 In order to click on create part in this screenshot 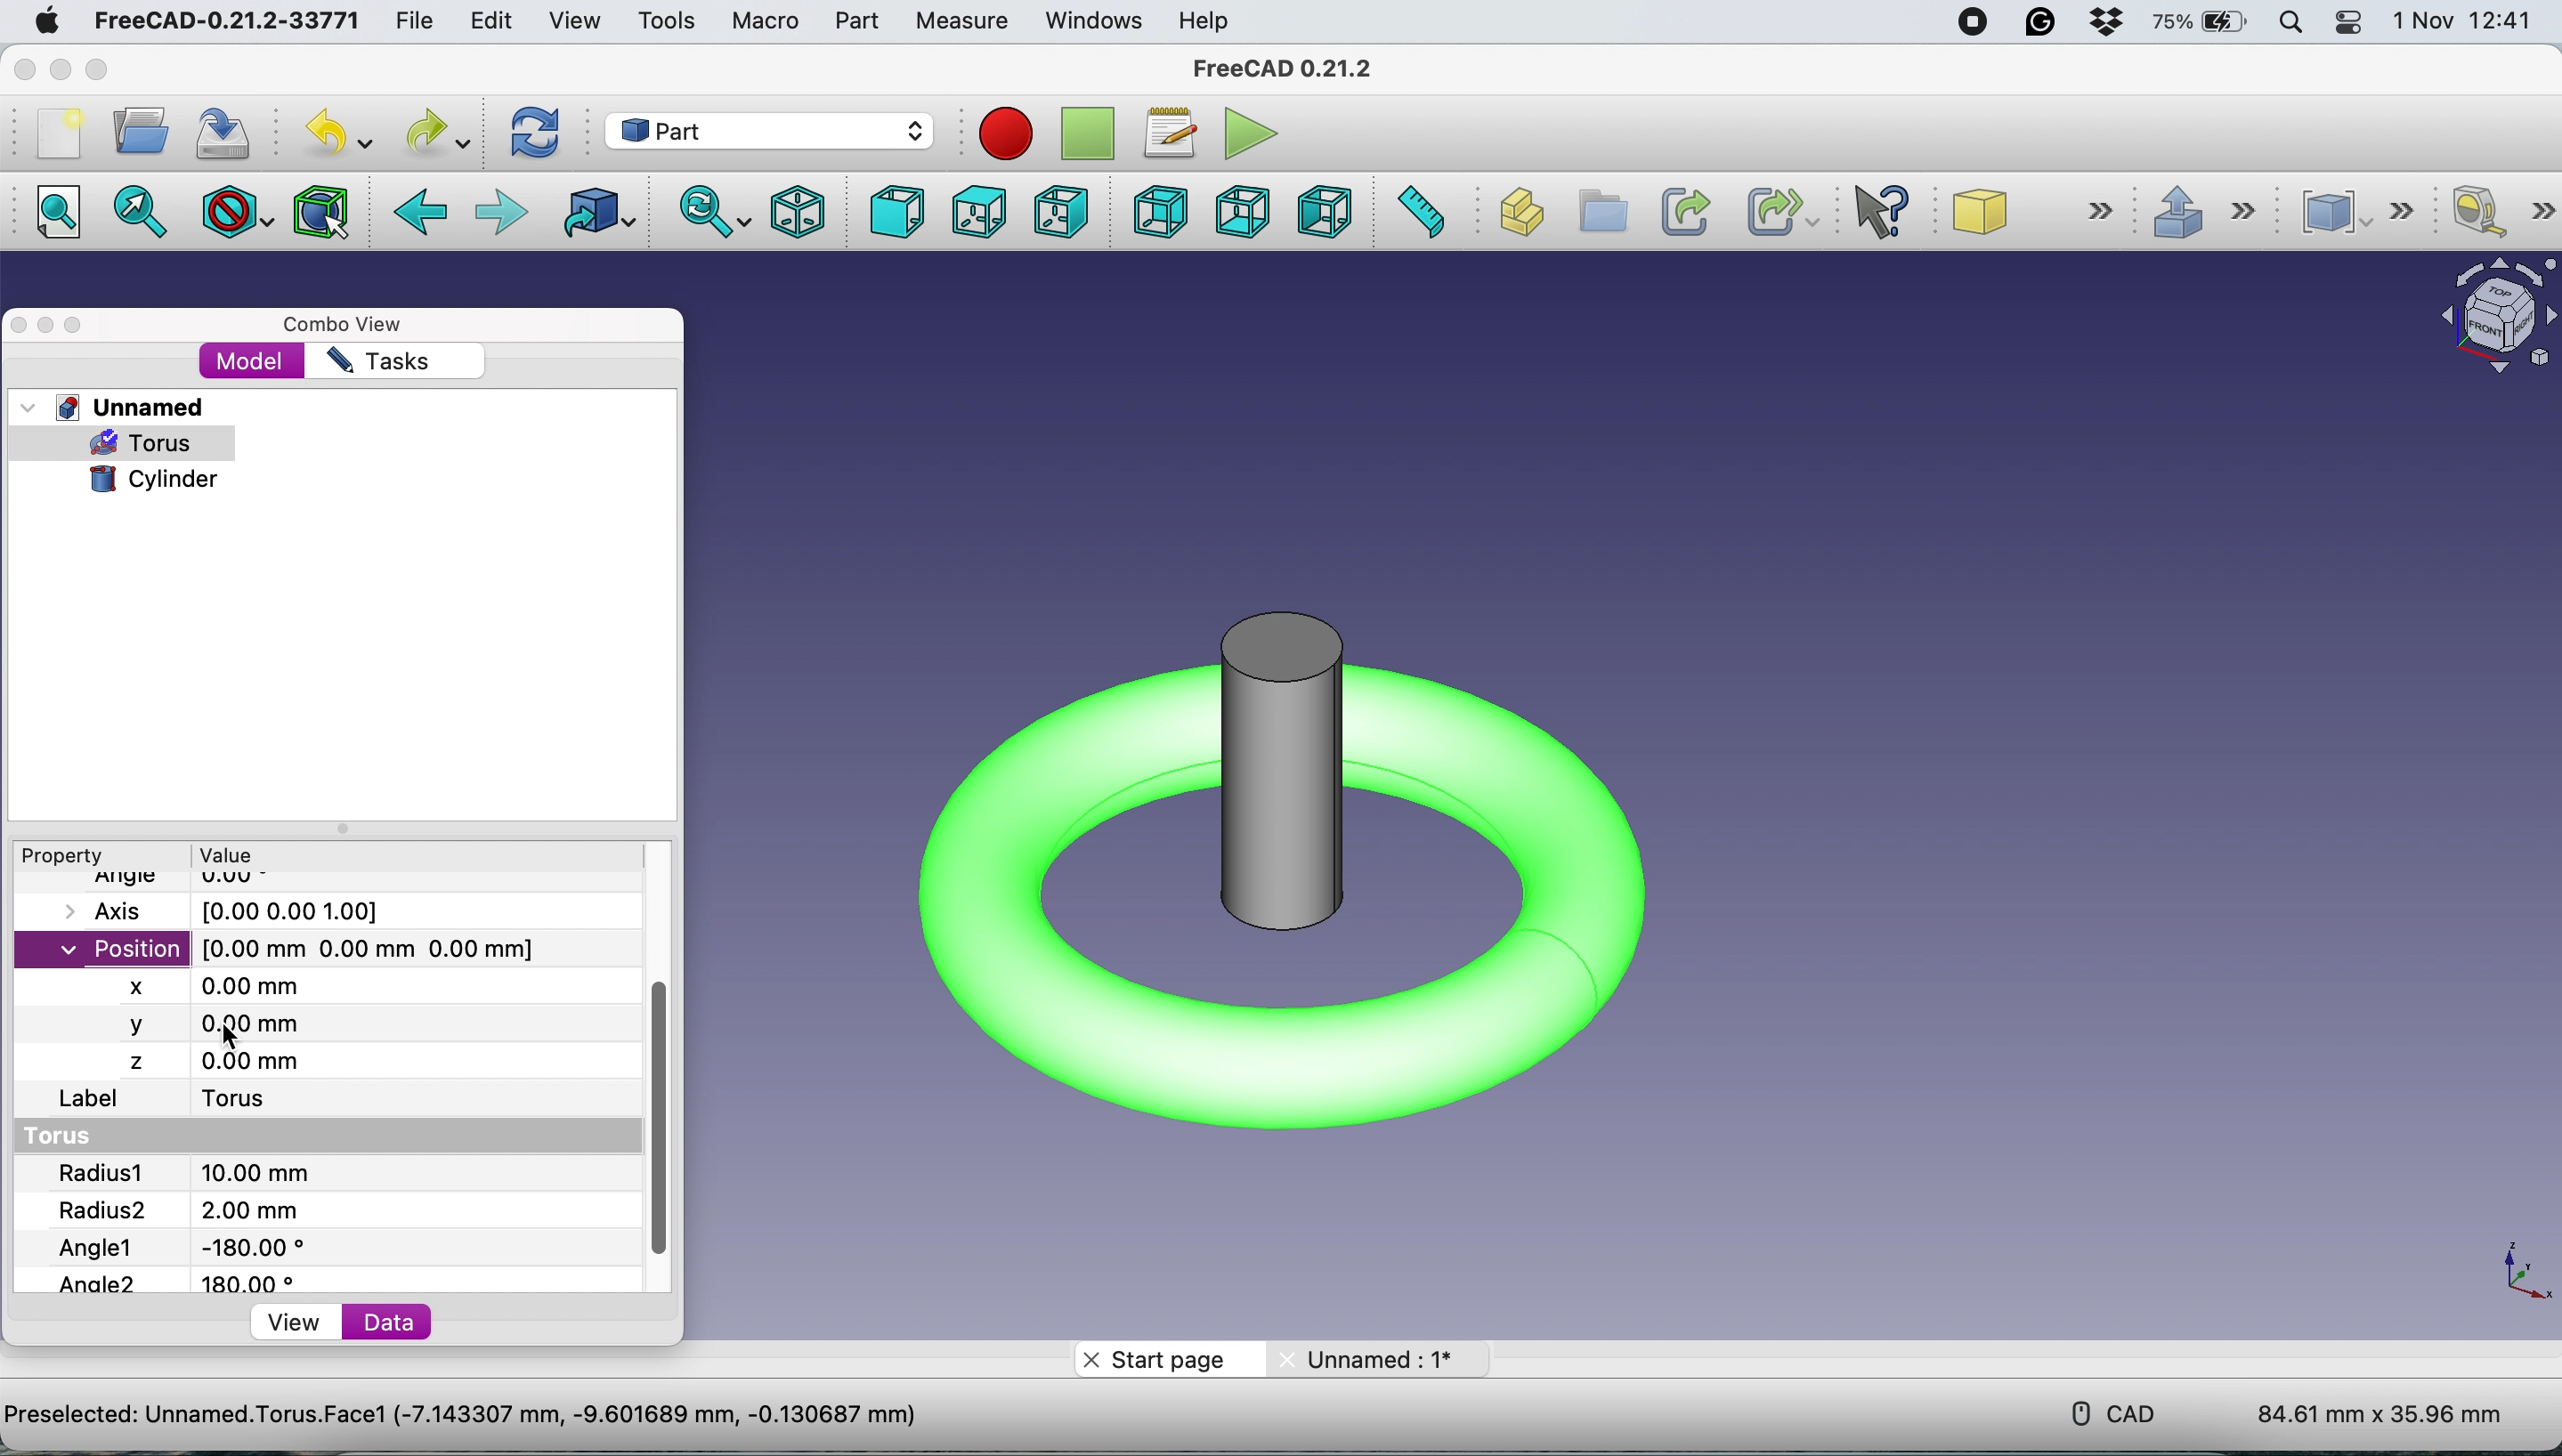, I will do `click(1519, 216)`.